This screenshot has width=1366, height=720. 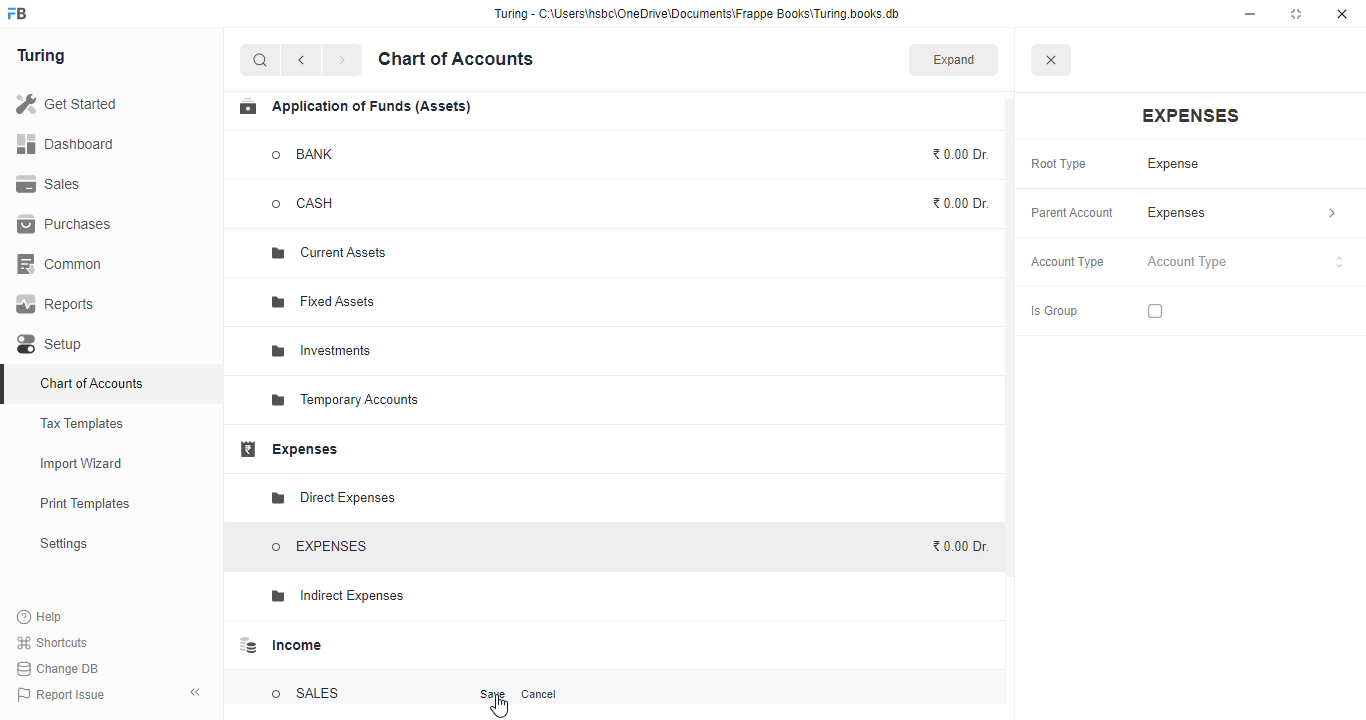 I want to click on “Turing - C:\Users\hsbc\OneDrive\Documents\Frappe Books\Turing books.db, so click(x=696, y=13).